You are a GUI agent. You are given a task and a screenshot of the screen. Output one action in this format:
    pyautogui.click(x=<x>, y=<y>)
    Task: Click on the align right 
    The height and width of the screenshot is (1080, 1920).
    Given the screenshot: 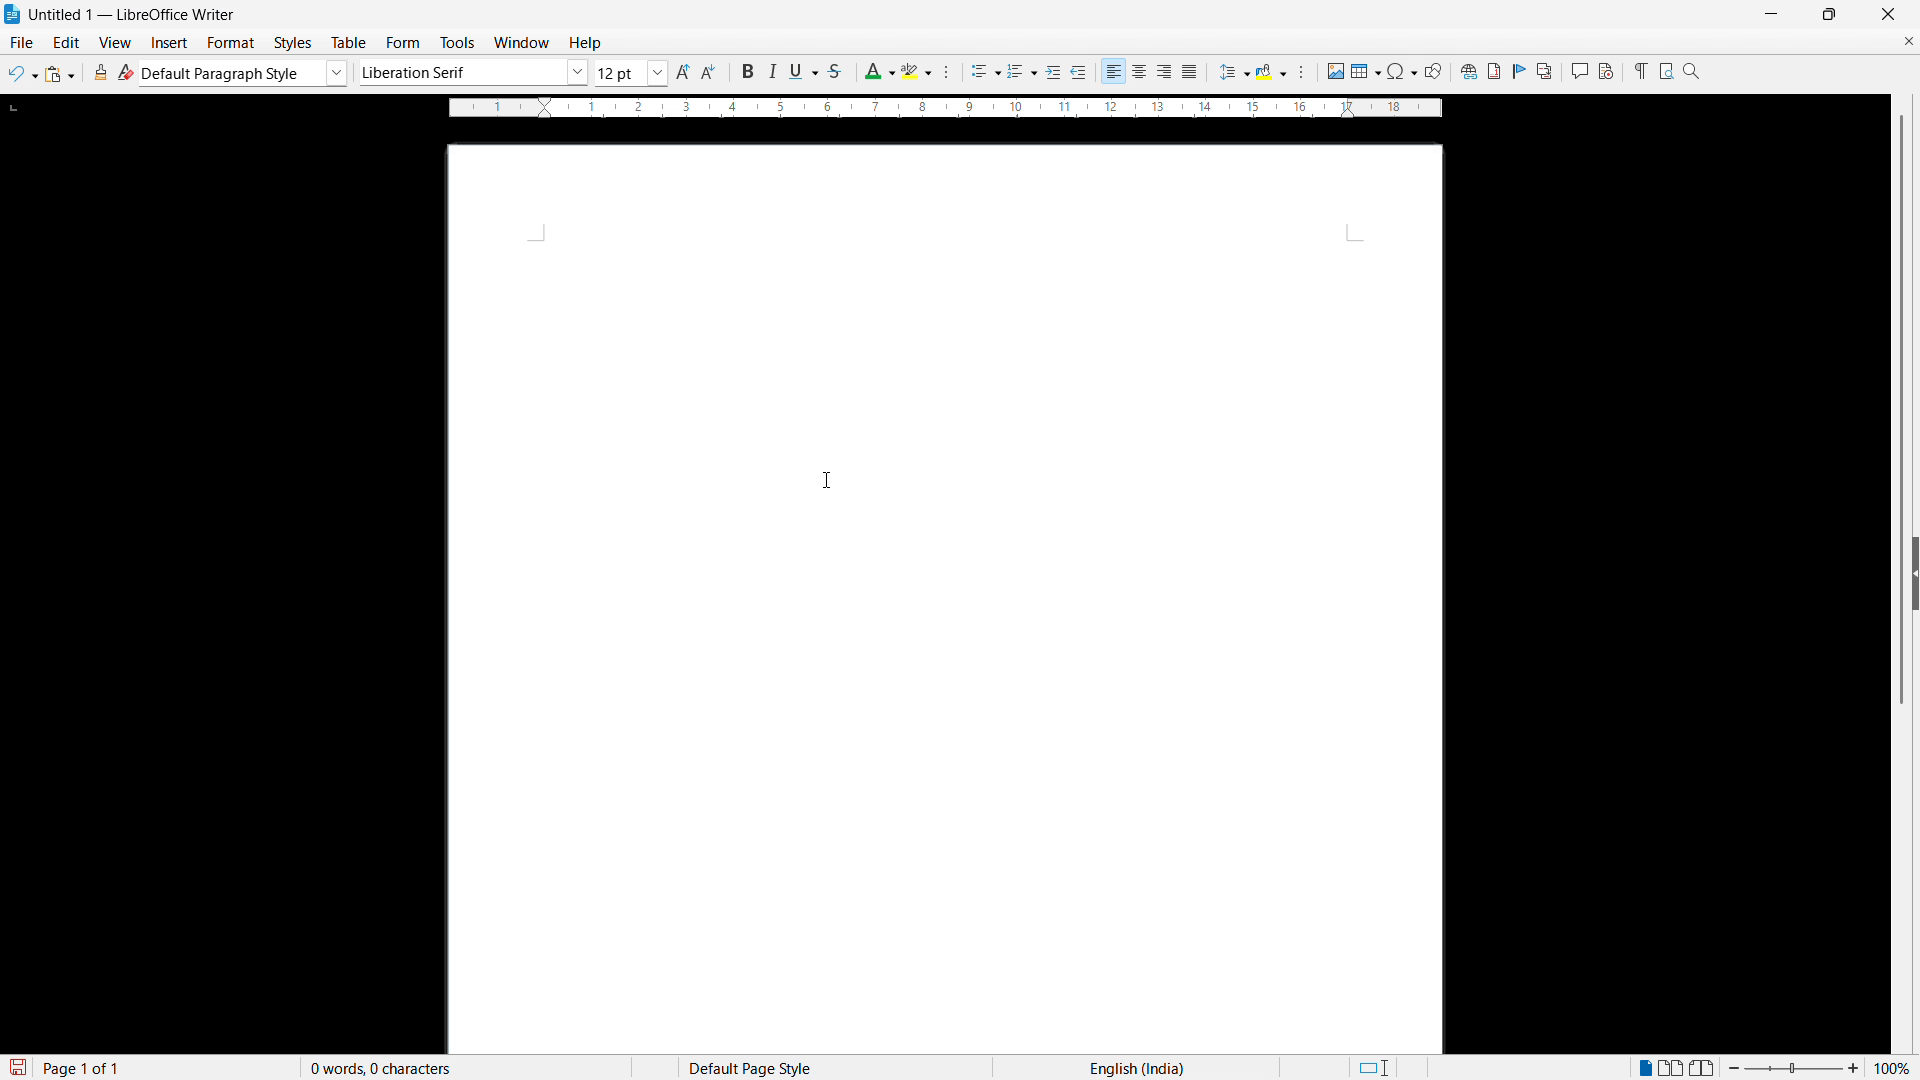 What is the action you would take?
    pyautogui.click(x=1165, y=72)
    